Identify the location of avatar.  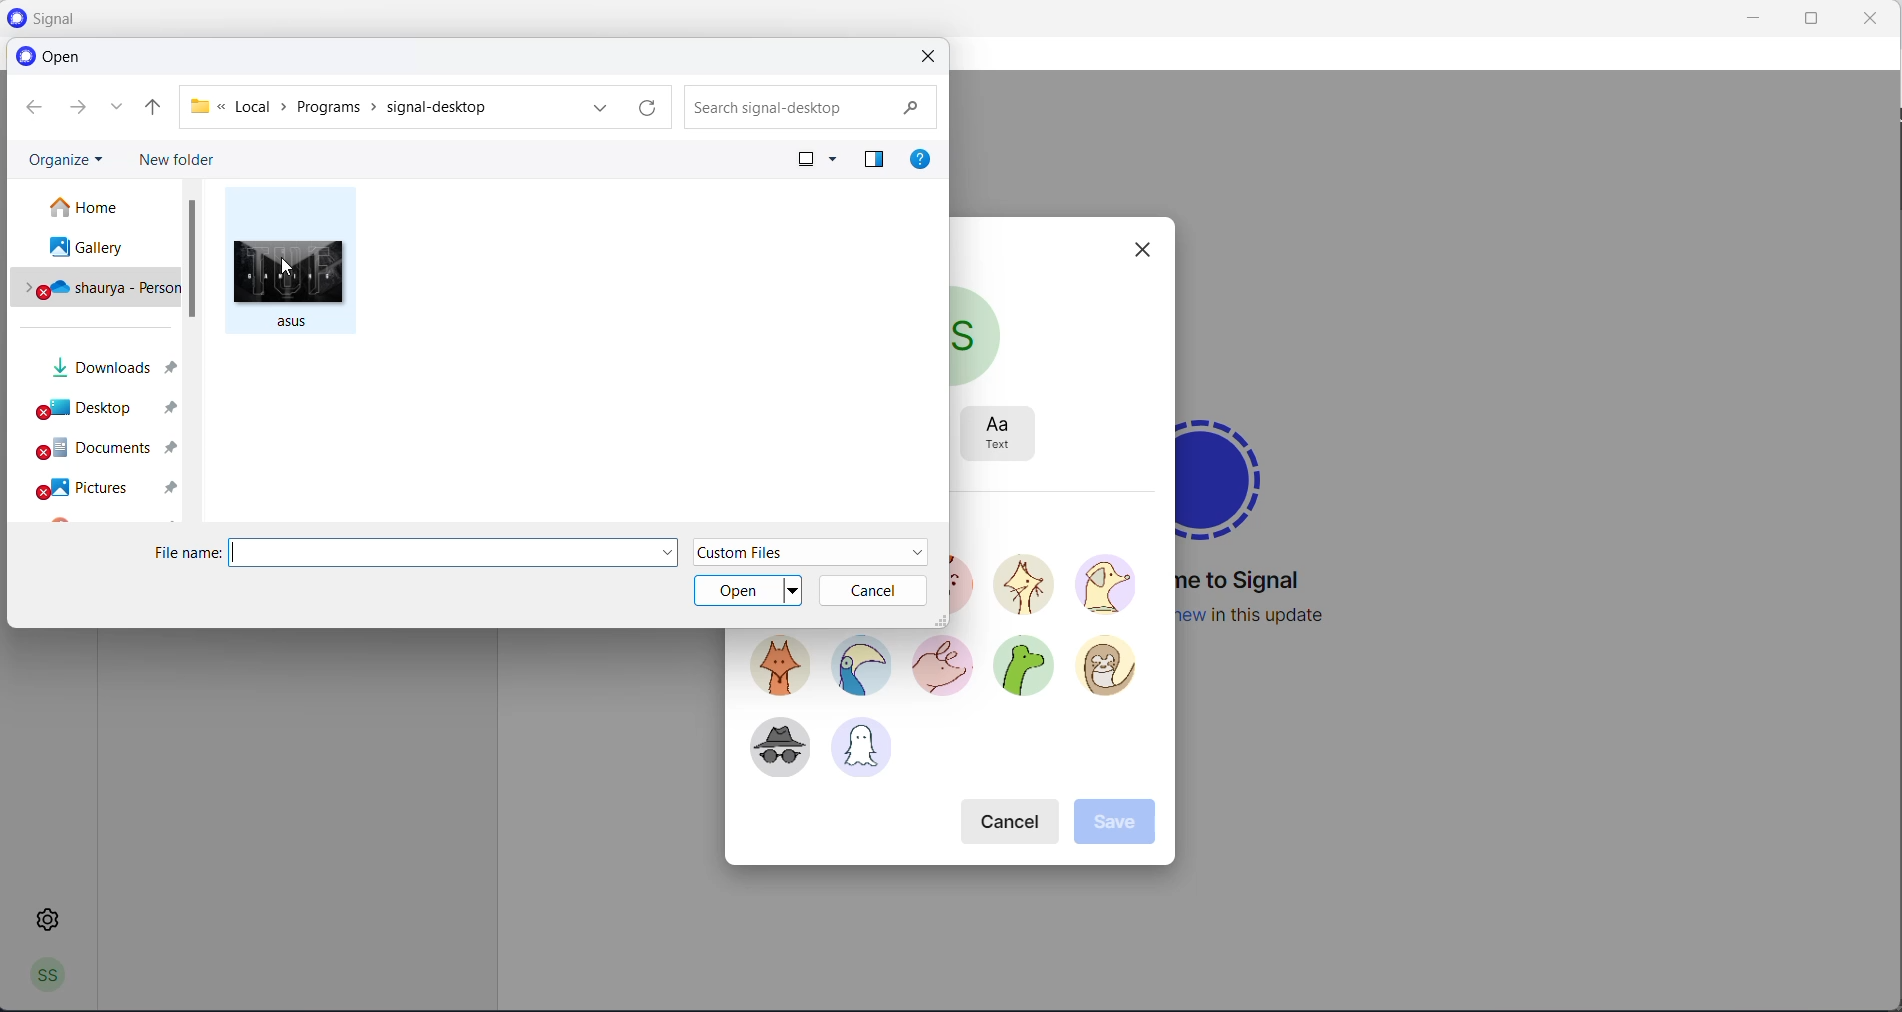
(861, 745).